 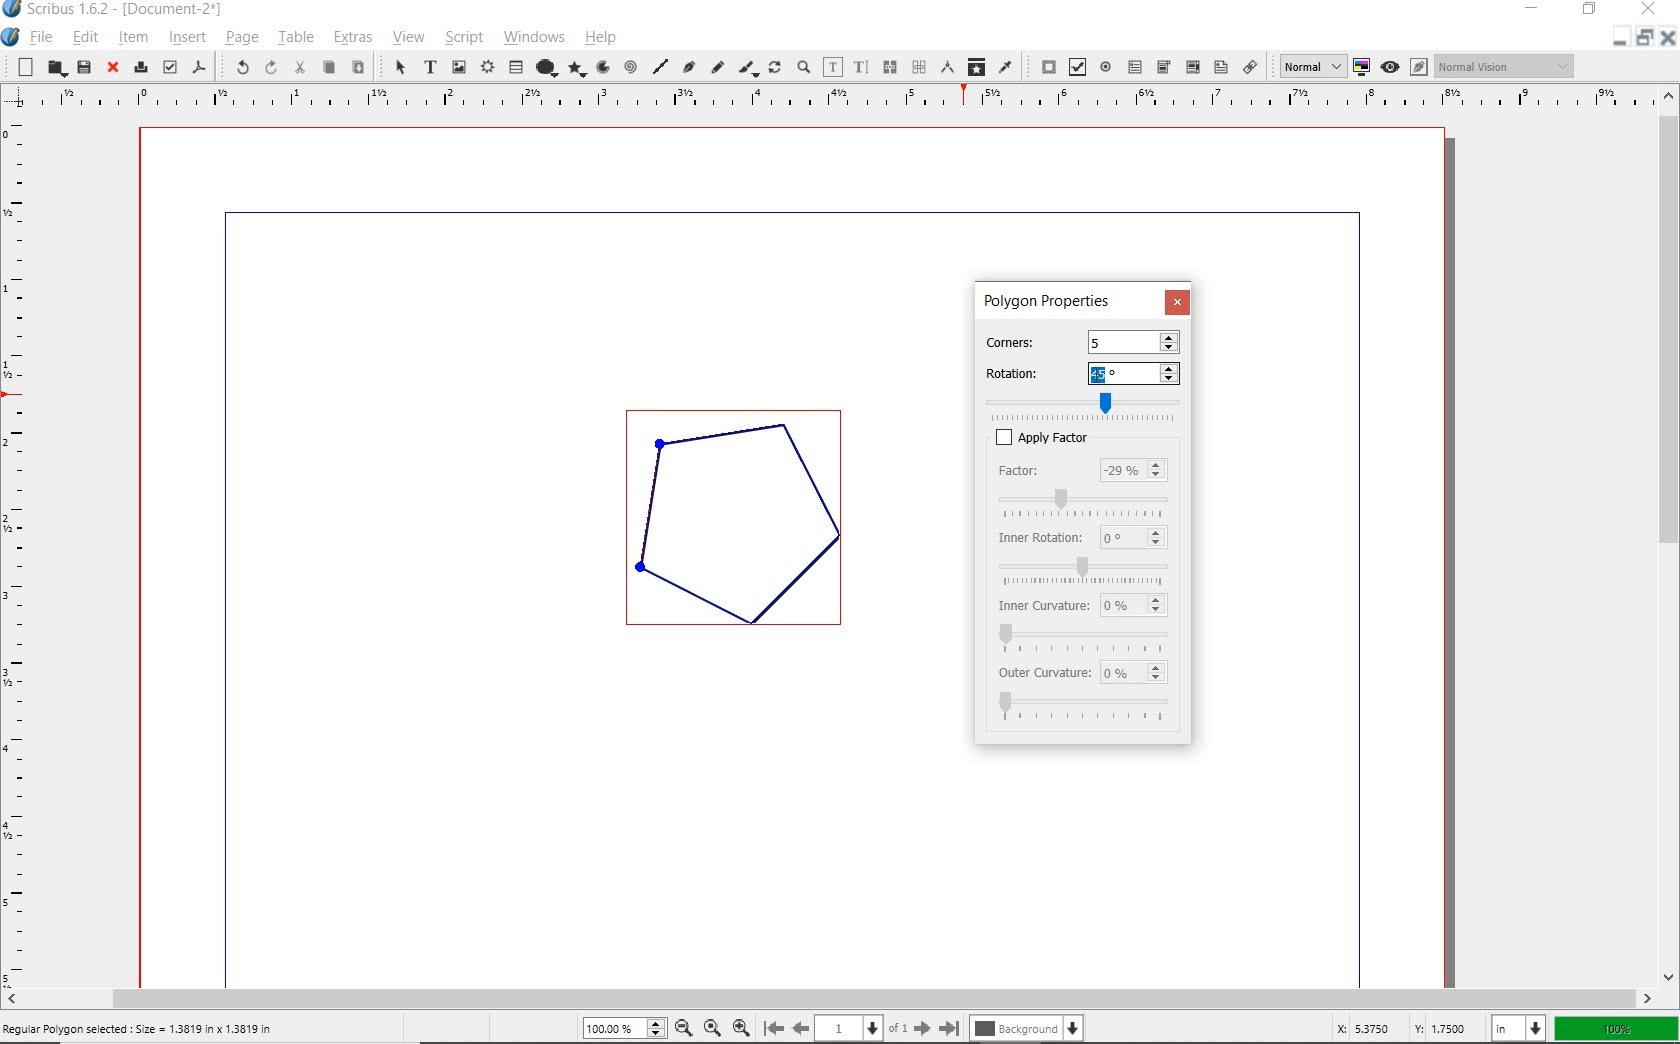 What do you see at coordinates (1132, 342) in the screenshot?
I see `Input corners` at bounding box center [1132, 342].